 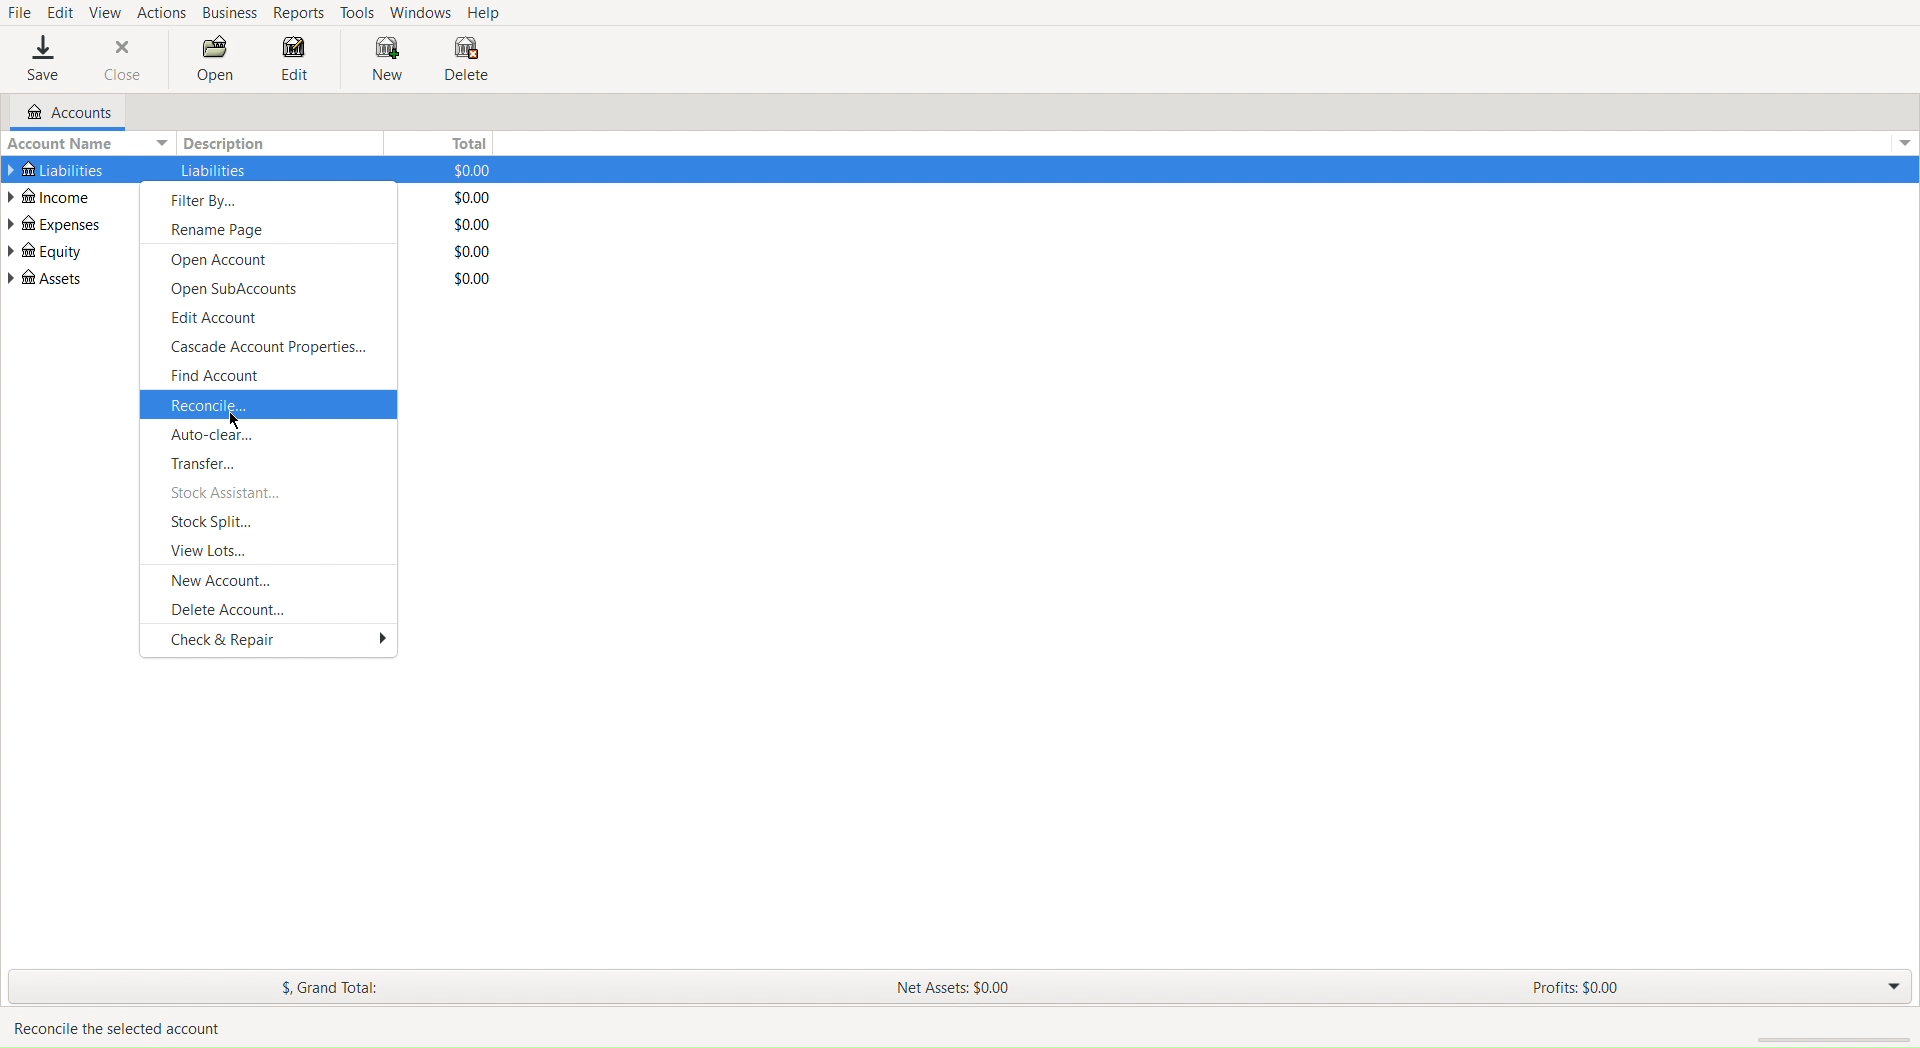 I want to click on Open Sub Accounts, so click(x=266, y=291).